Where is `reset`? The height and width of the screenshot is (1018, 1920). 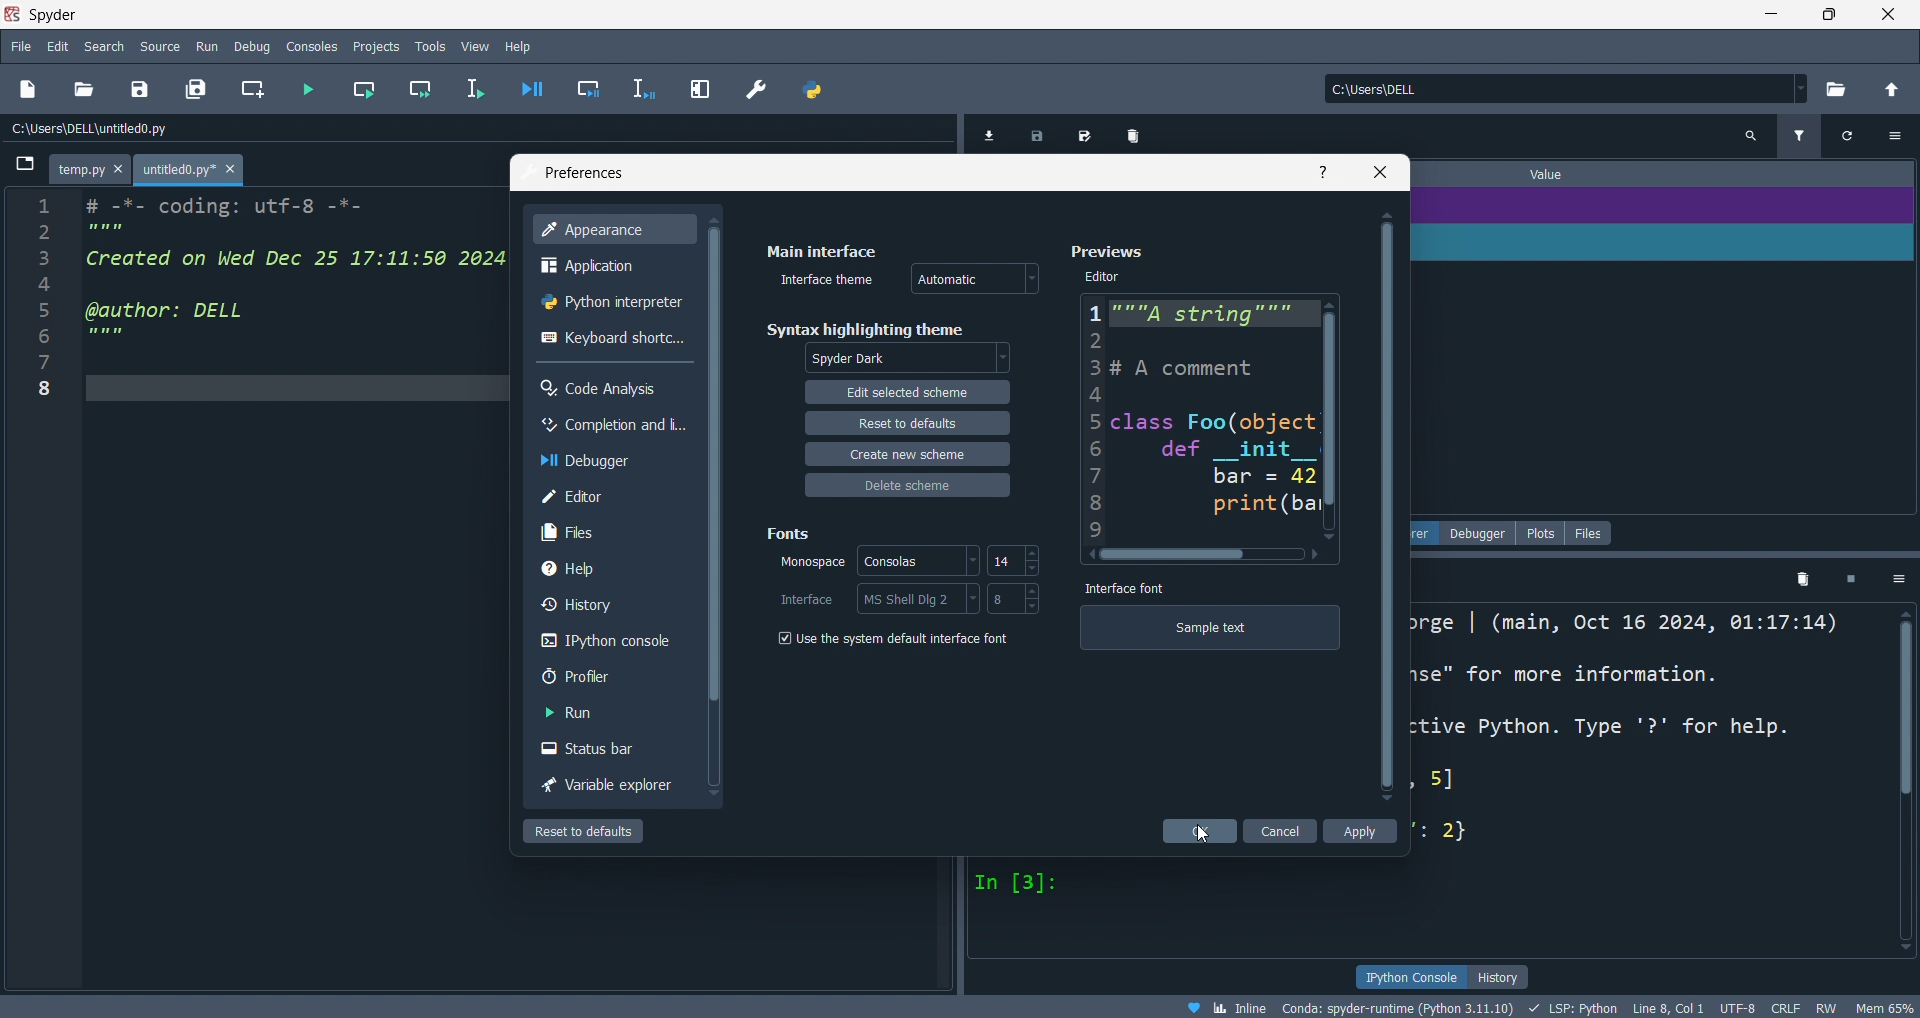
reset is located at coordinates (905, 421).